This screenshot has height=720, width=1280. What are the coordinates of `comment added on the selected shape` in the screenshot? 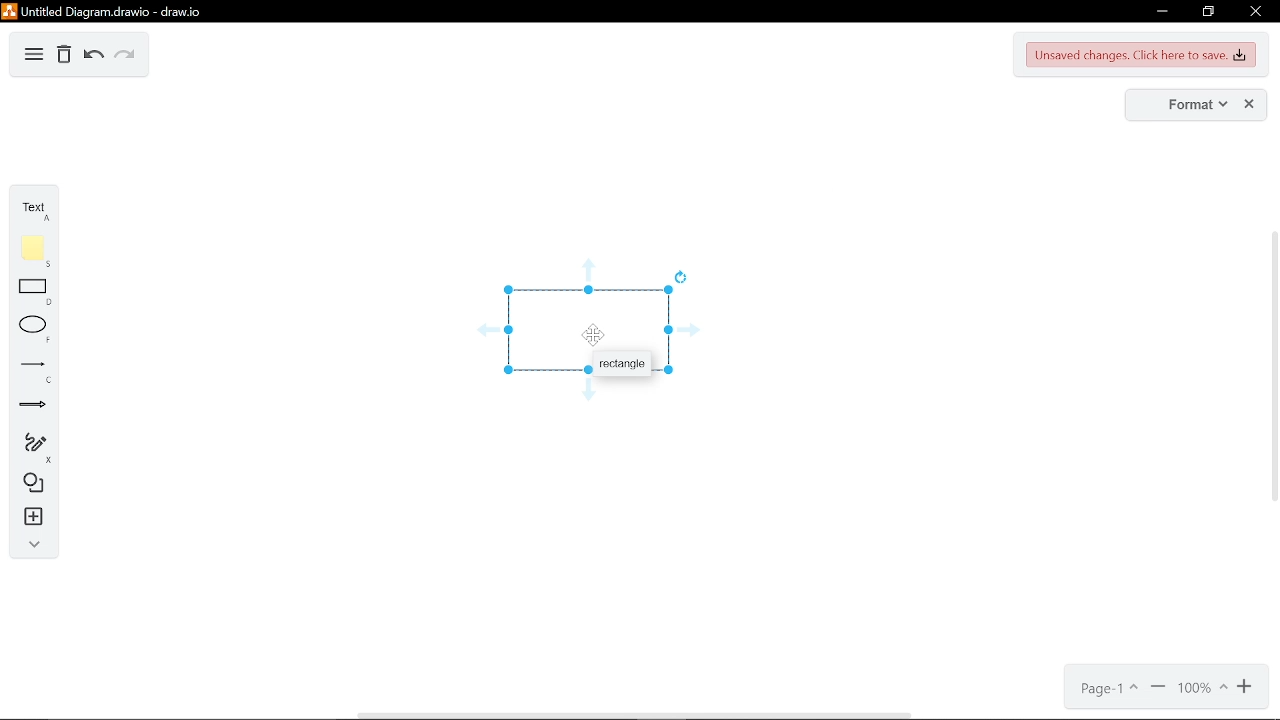 It's located at (590, 332).